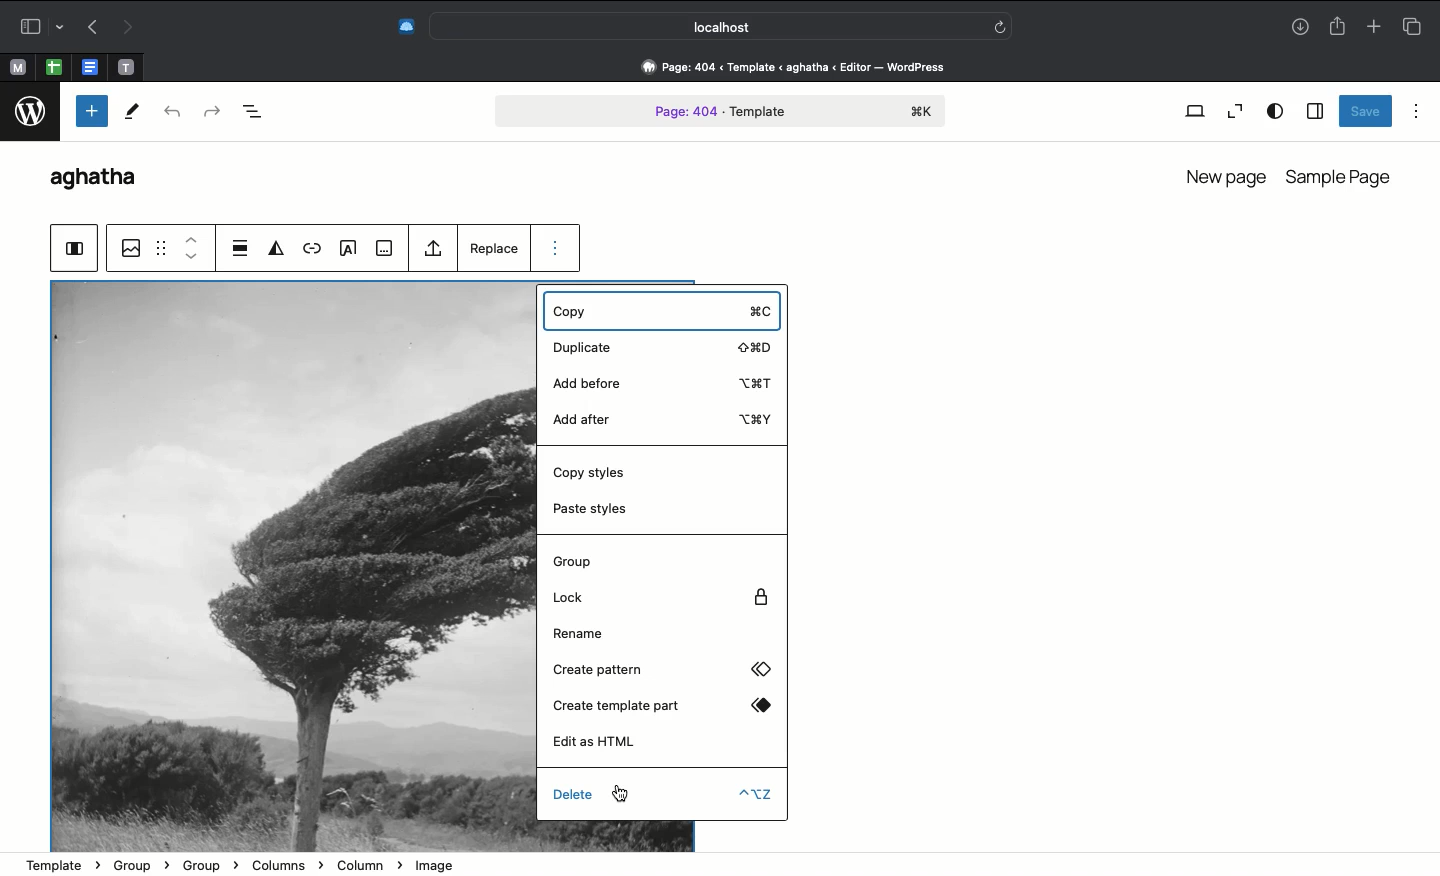 This screenshot has height=876, width=1440. I want to click on Scrollbar, so click(1431, 342).